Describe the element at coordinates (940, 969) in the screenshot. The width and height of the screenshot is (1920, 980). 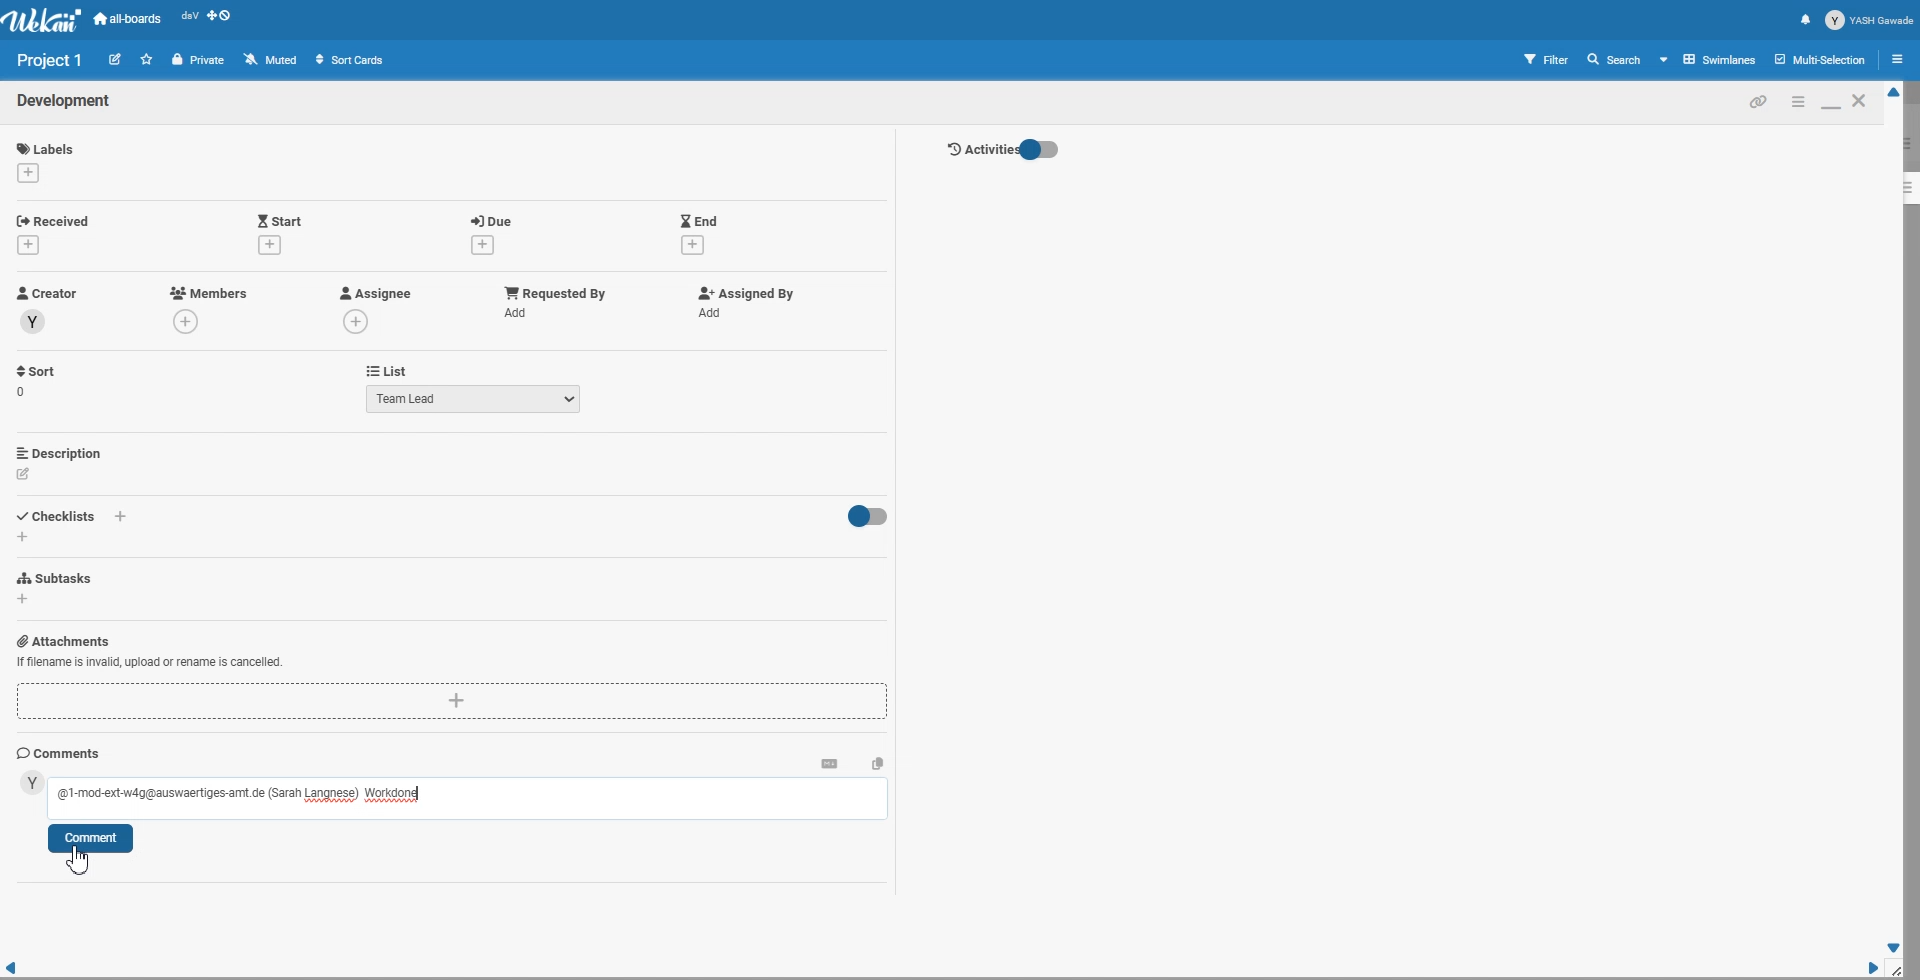
I see `Horizontal Scroll bar` at that location.